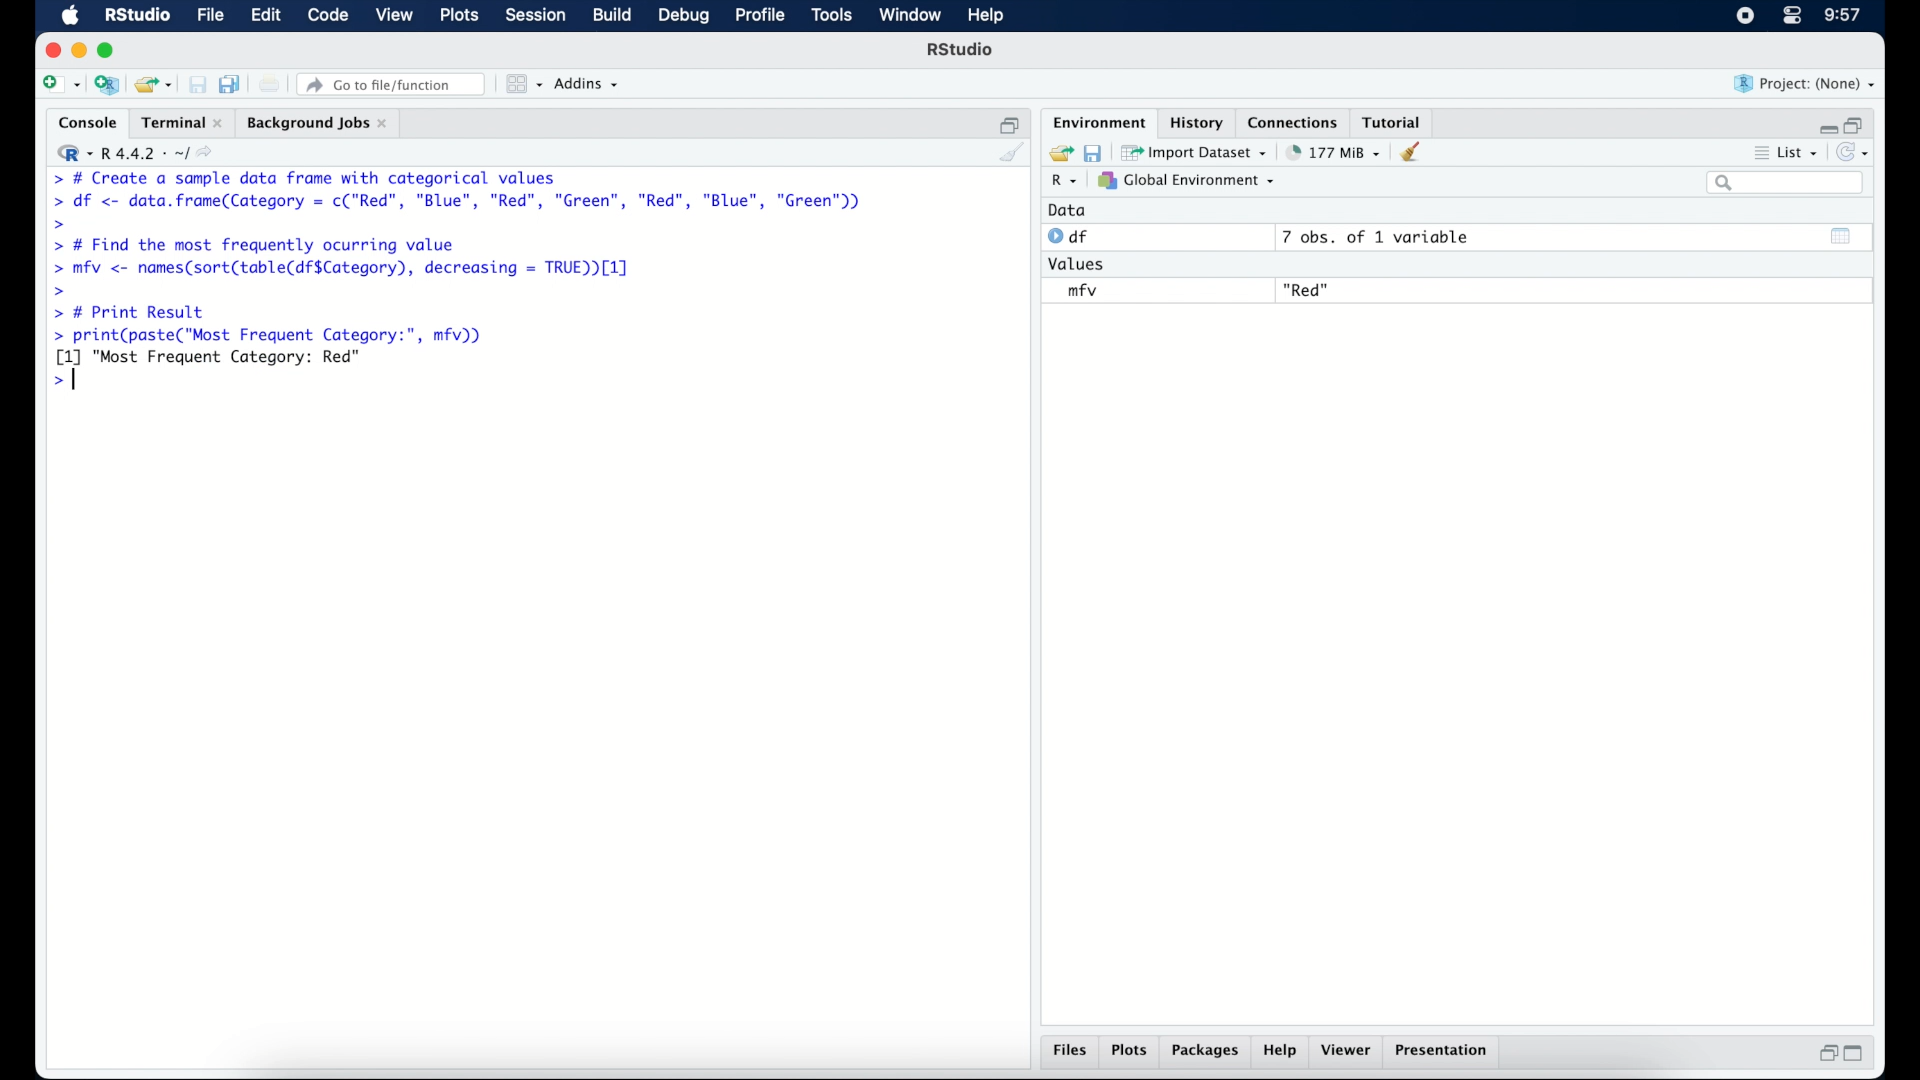 This screenshot has height=1080, width=1920. I want to click on df, so click(1070, 237).